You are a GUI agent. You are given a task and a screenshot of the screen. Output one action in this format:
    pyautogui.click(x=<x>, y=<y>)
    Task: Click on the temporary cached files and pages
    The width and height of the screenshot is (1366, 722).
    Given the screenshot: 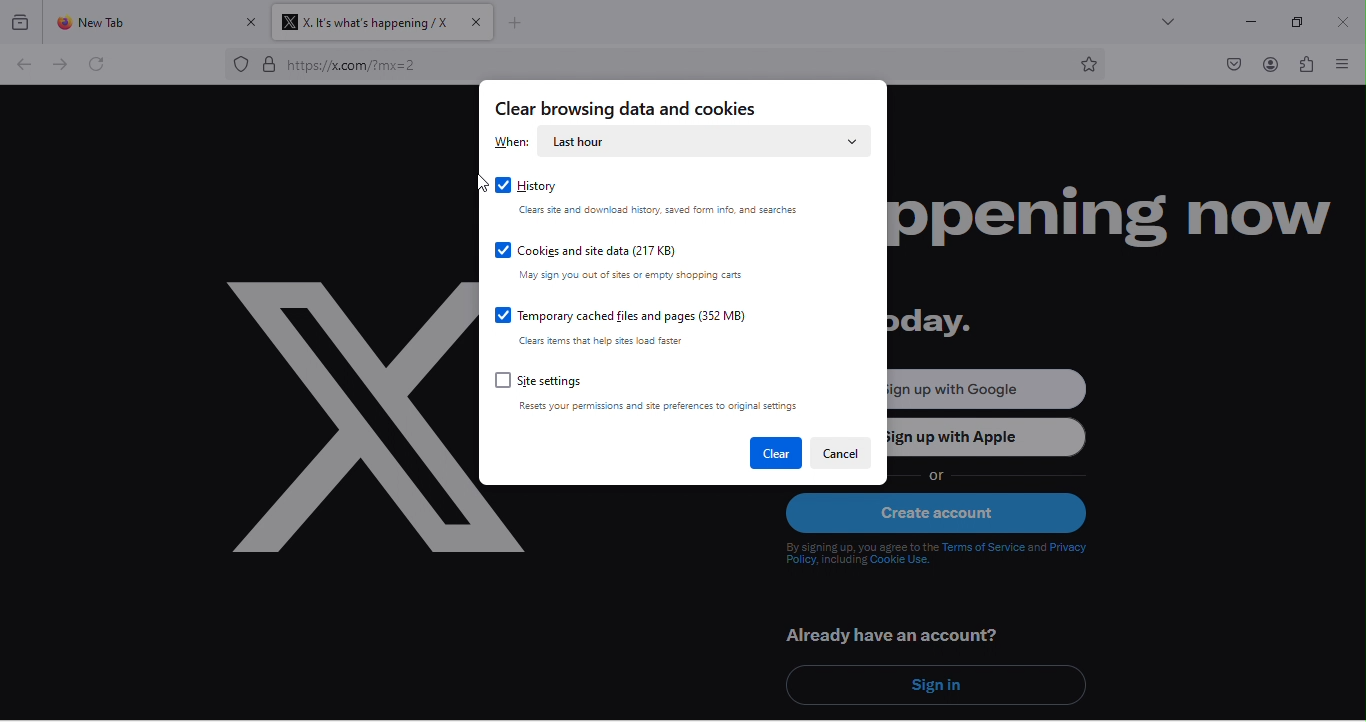 What is the action you would take?
    pyautogui.click(x=630, y=331)
    